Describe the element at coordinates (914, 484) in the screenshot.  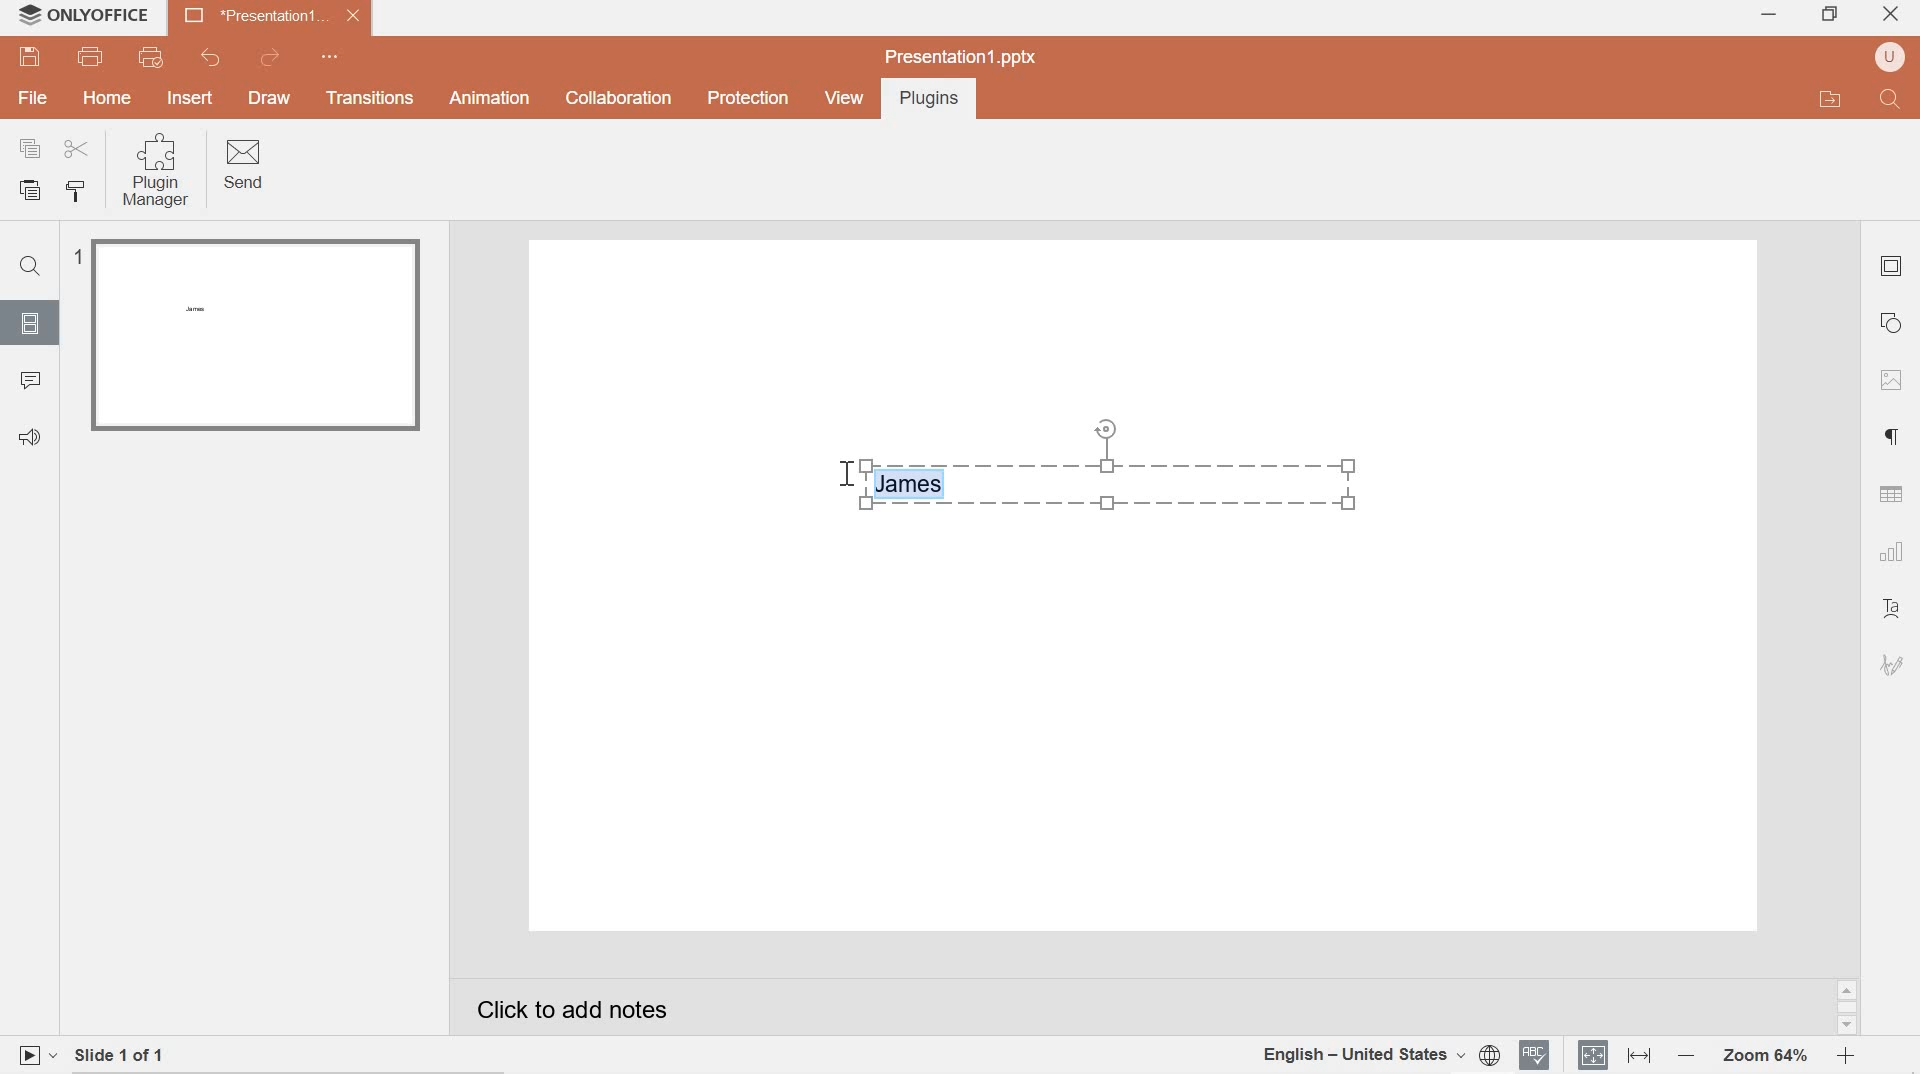
I see `highlighted text` at that location.